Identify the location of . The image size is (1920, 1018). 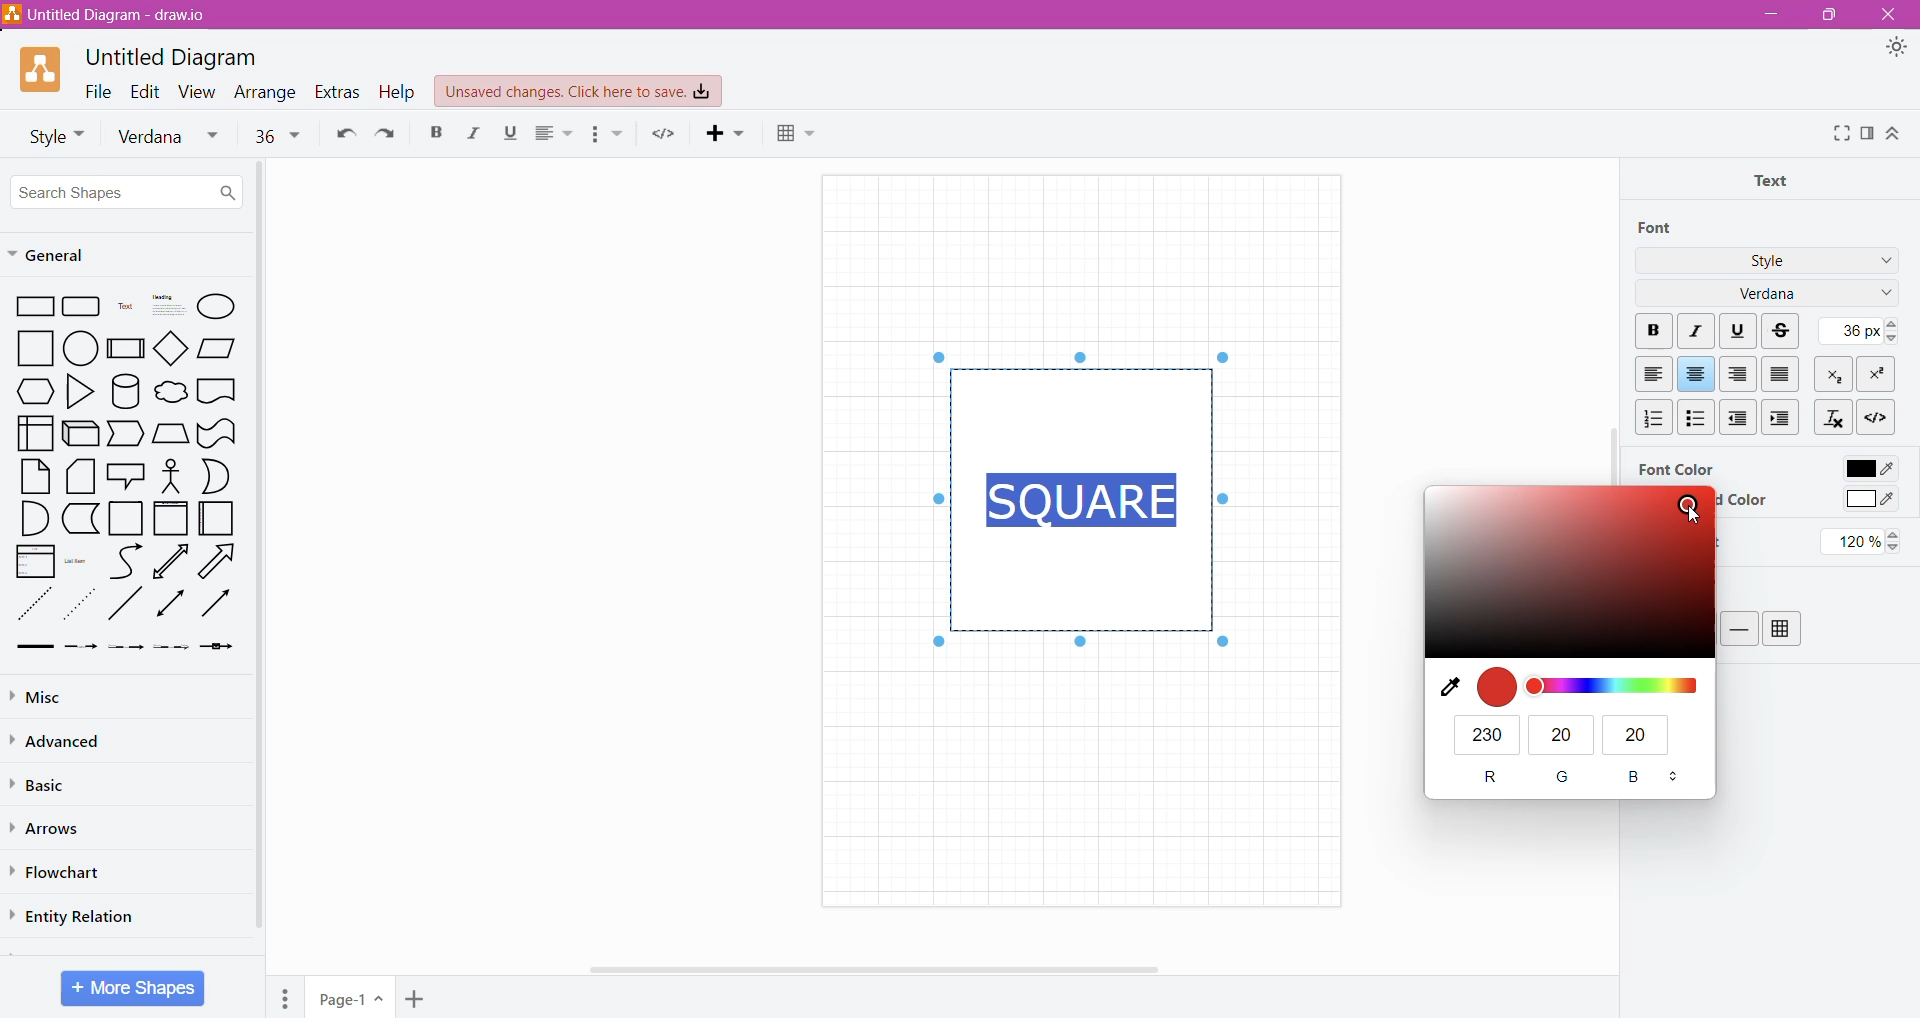
(1770, 293).